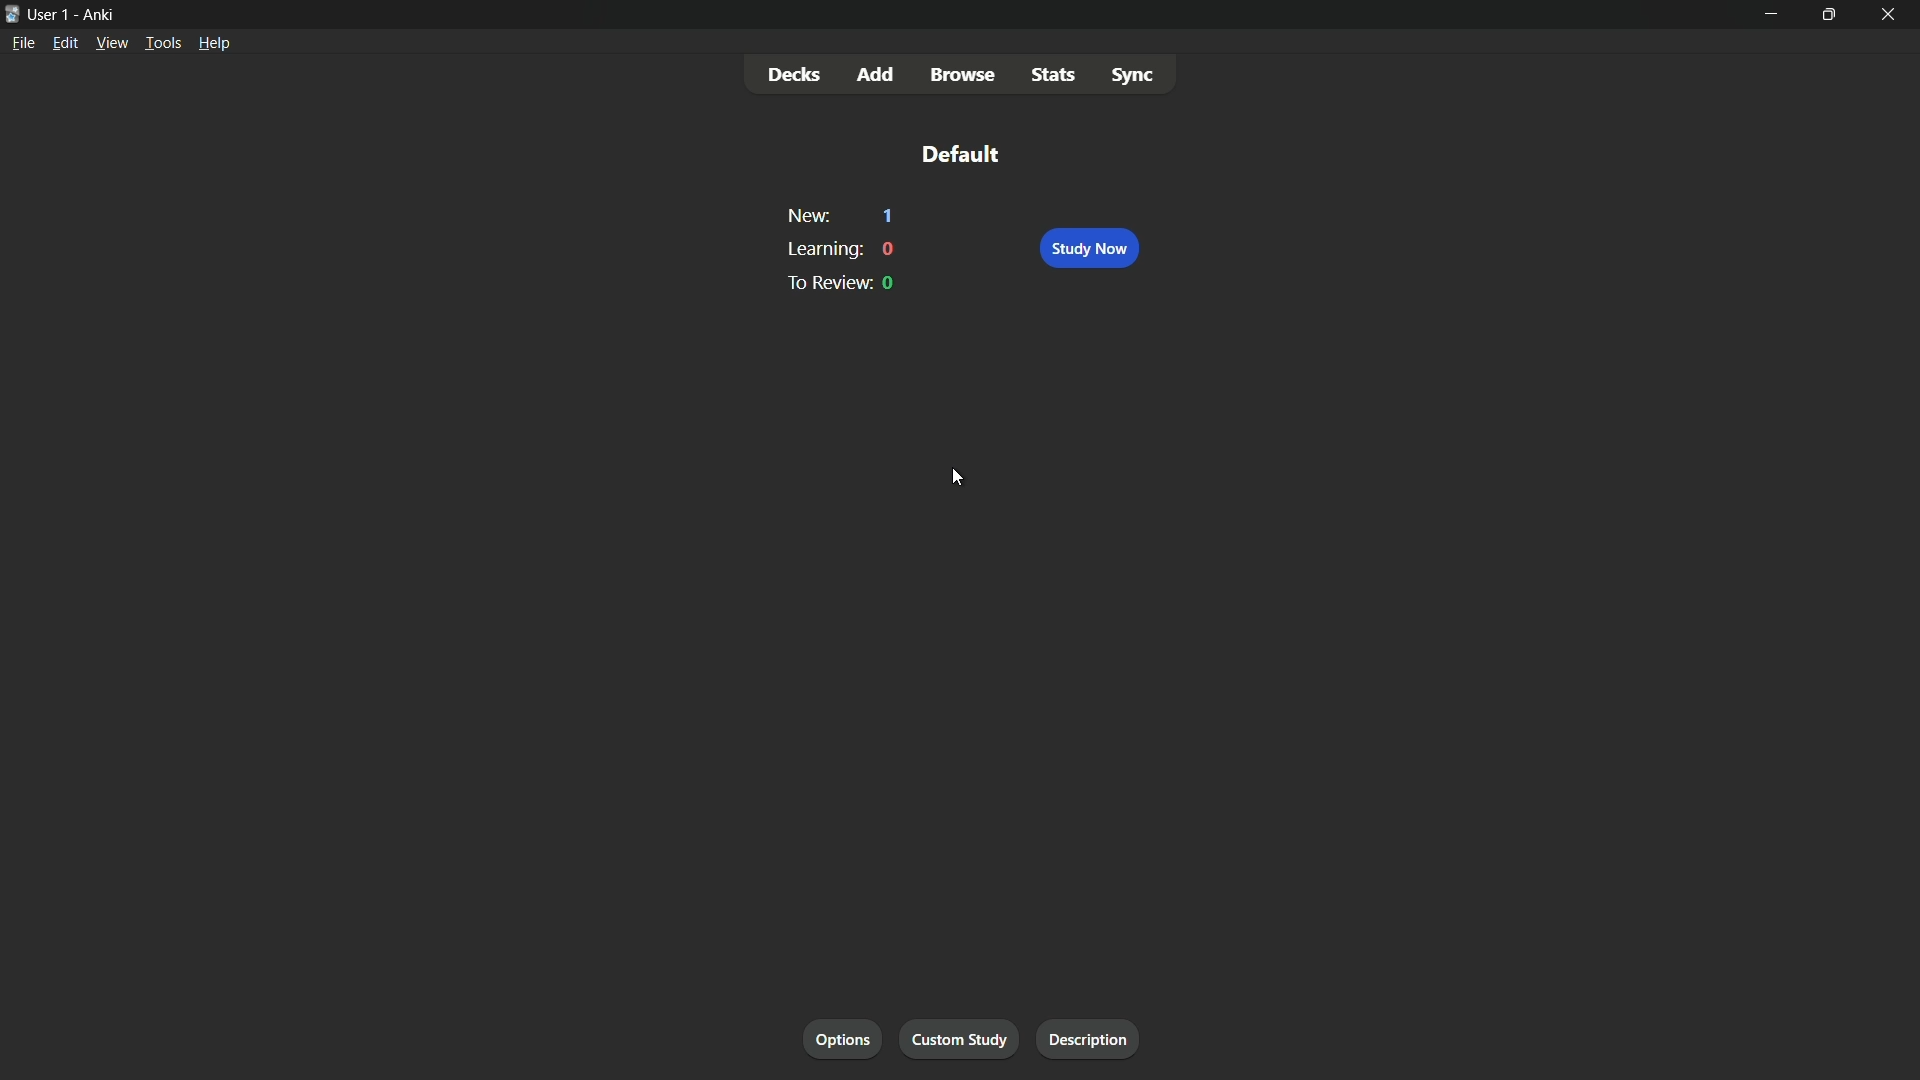 The height and width of the screenshot is (1080, 1920). Describe the element at coordinates (886, 214) in the screenshot. I see `1` at that location.